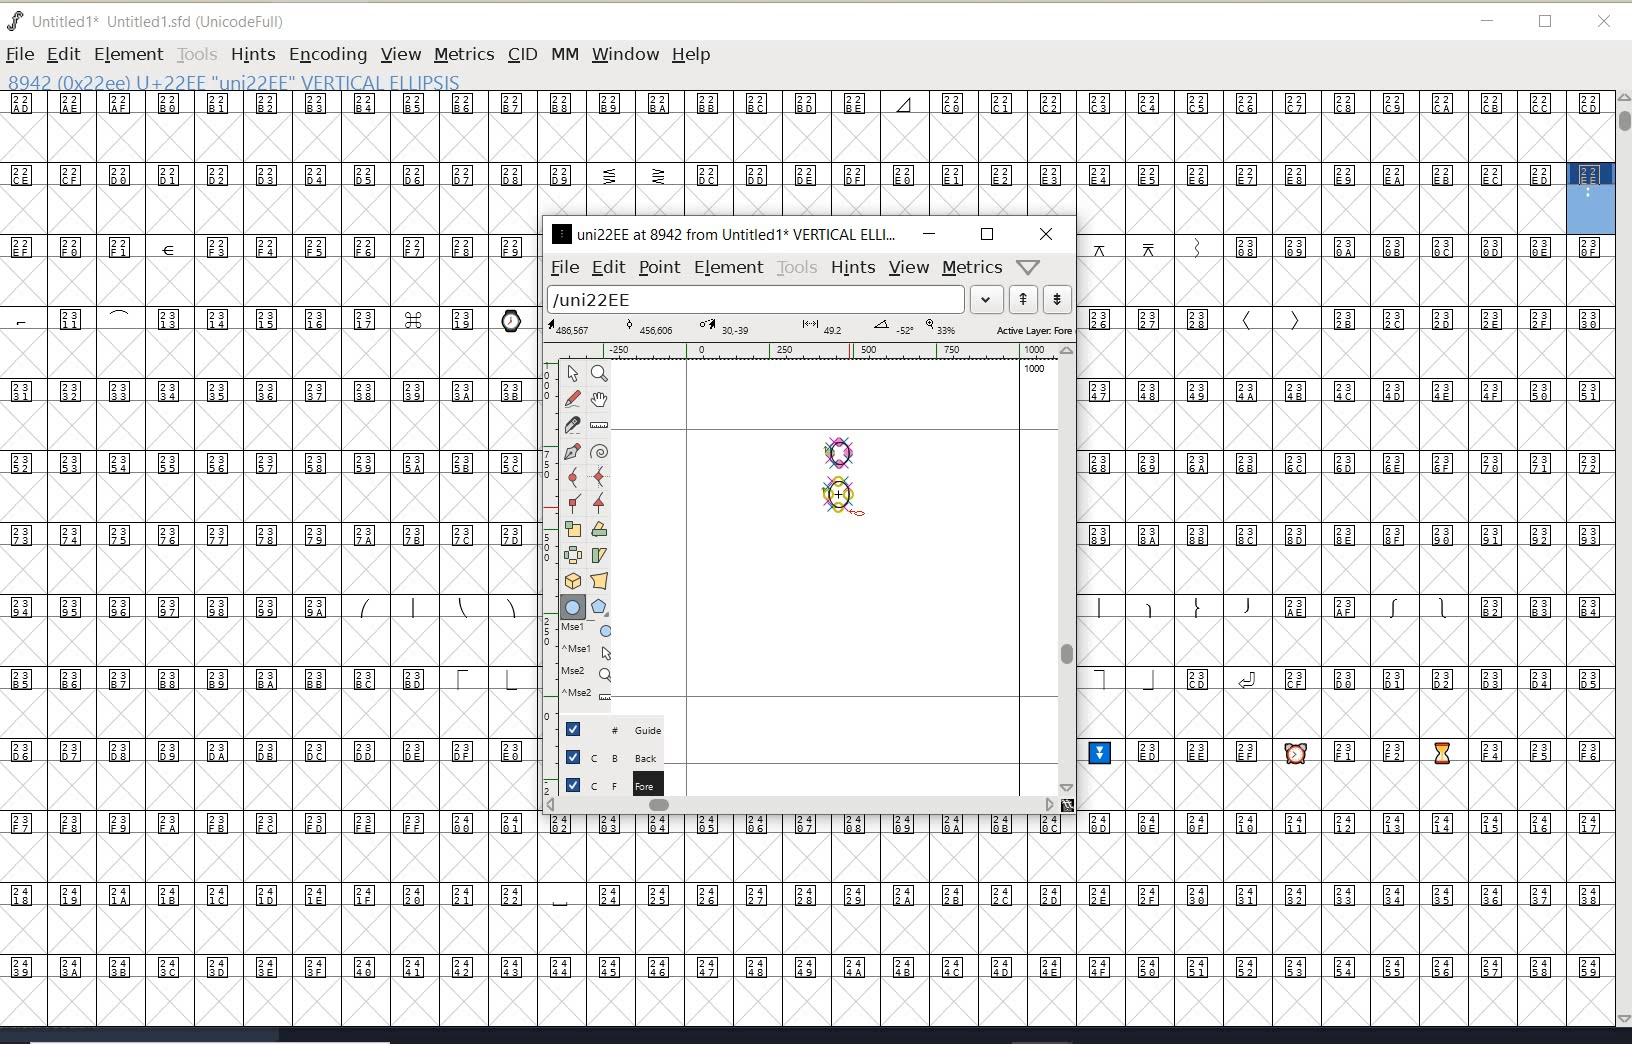 The width and height of the screenshot is (1632, 1044). I want to click on scroll by hand, so click(600, 401).